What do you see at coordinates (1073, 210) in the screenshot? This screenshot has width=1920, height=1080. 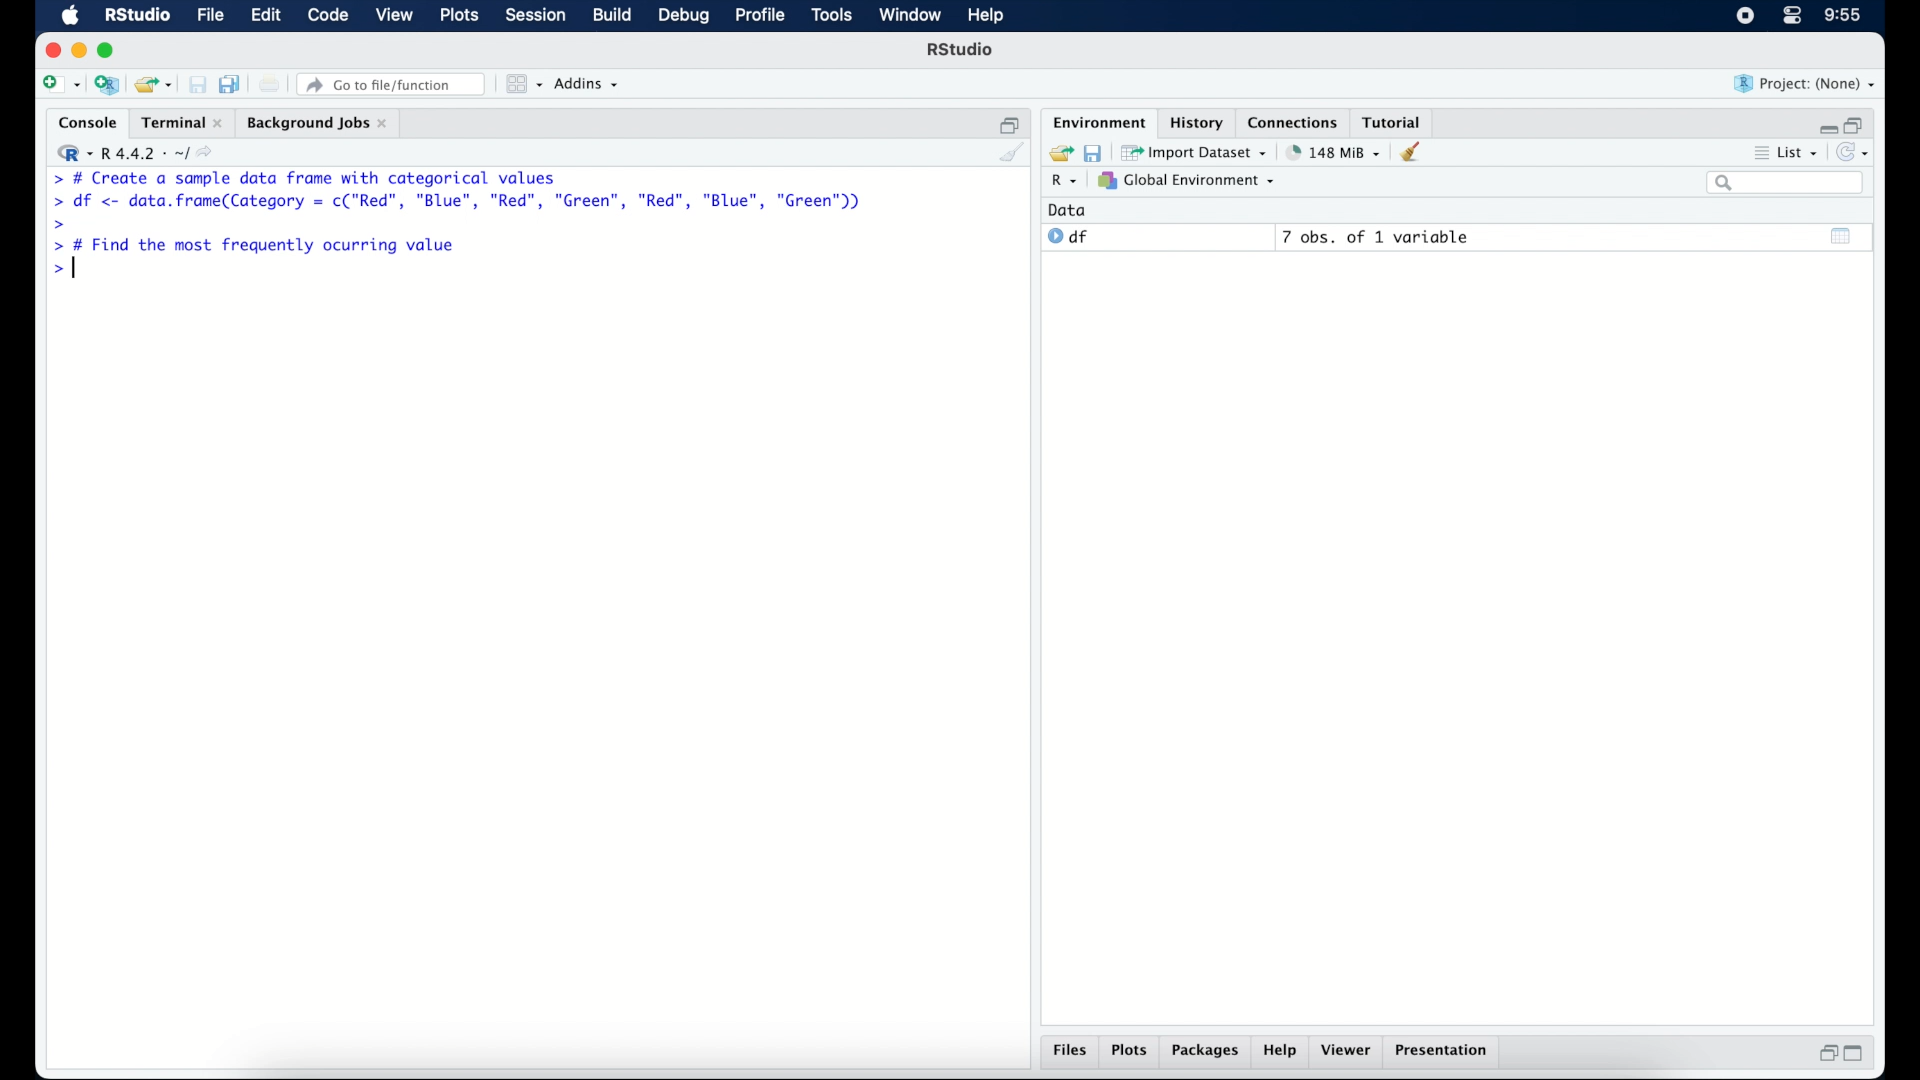 I see `data` at bounding box center [1073, 210].